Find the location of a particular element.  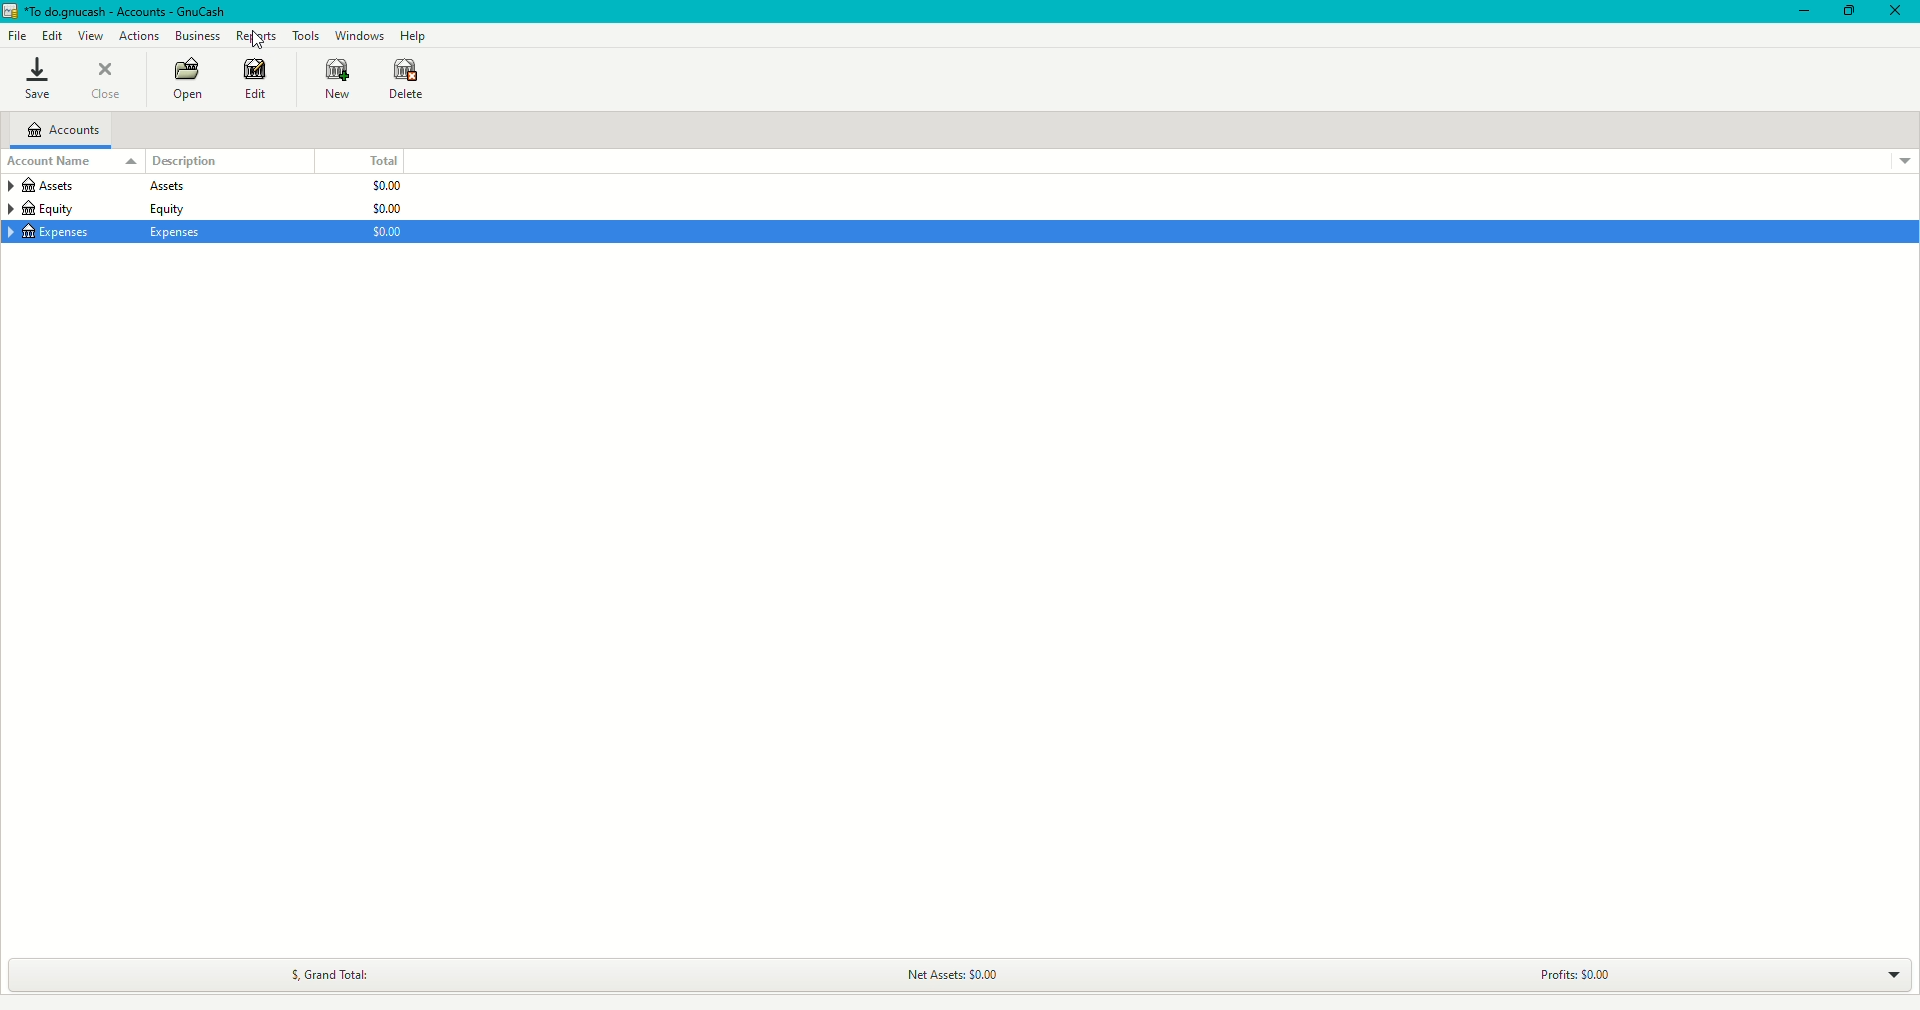

Edit is located at coordinates (255, 82).